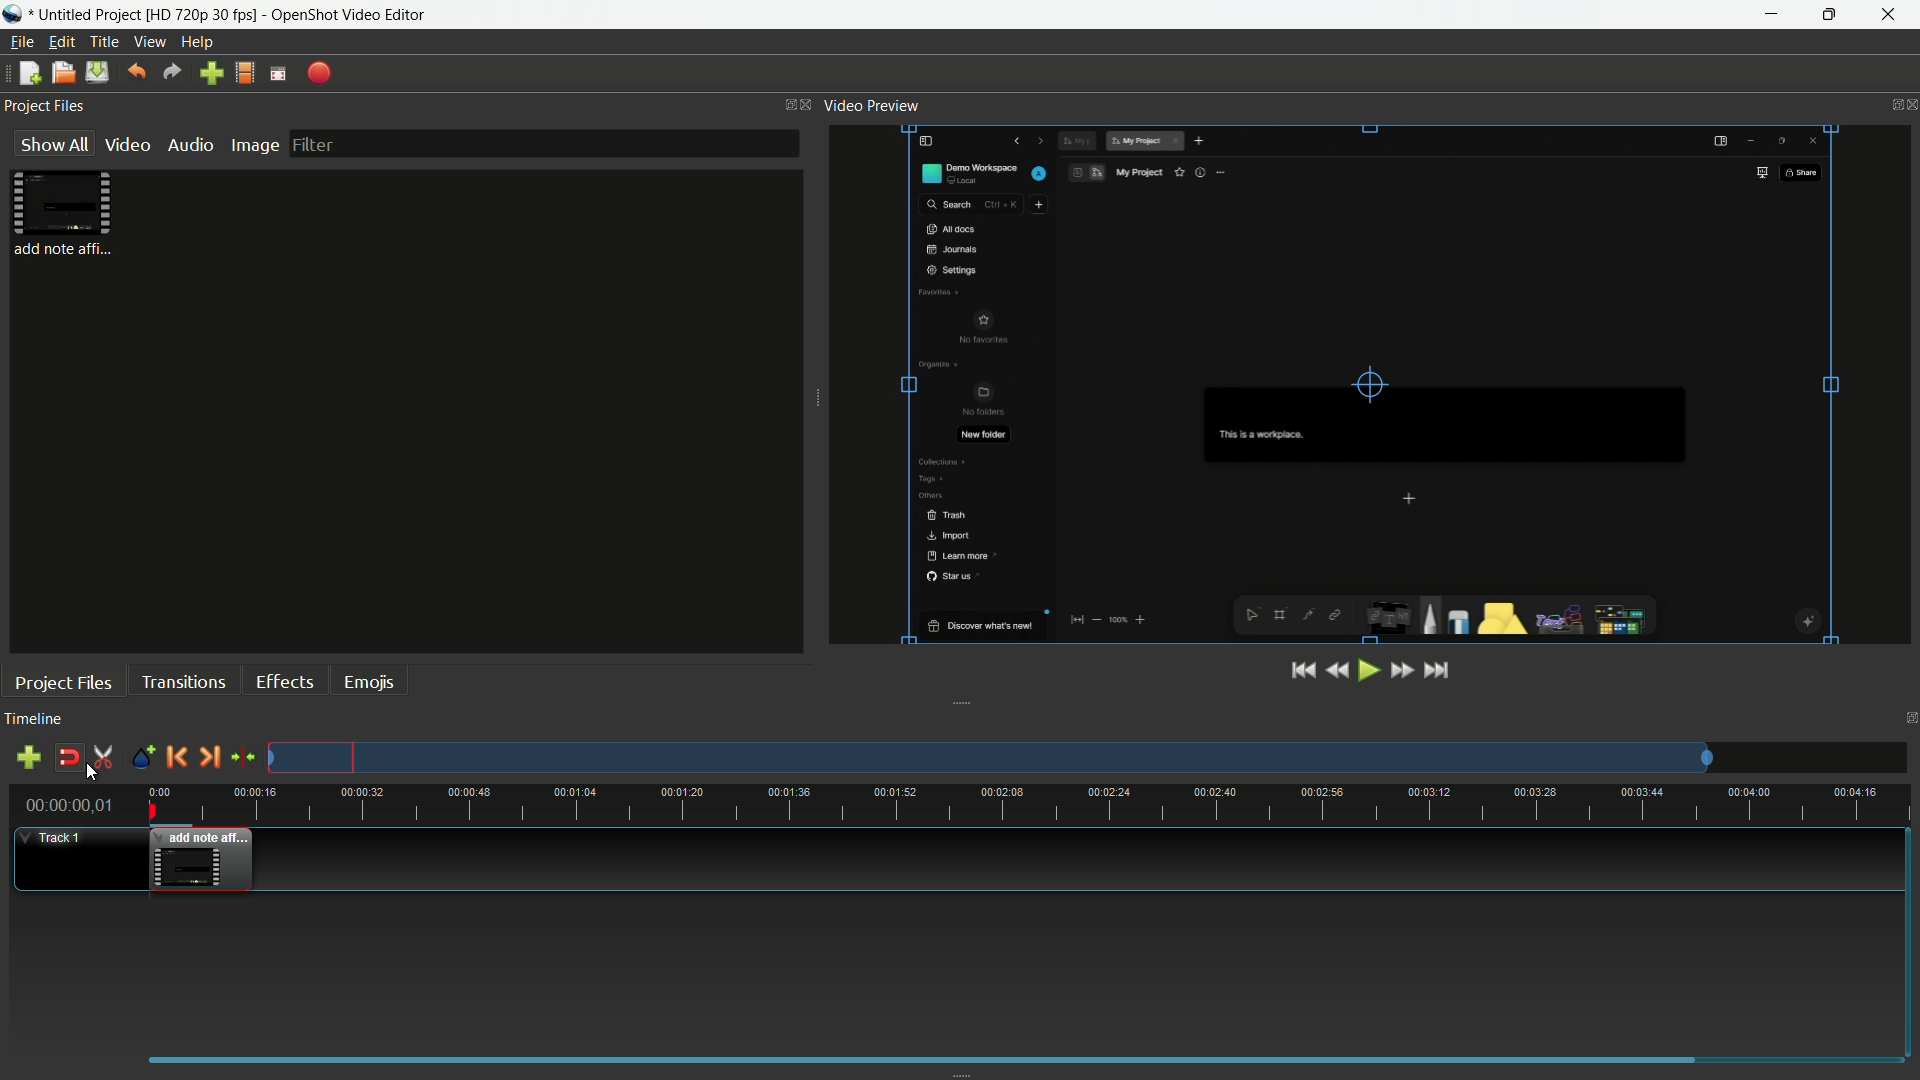 The height and width of the screenshot is (1080, 1920). What do you see at coordinates (1894, 15) in the screenshot?
I see `close app` at bounding box center [1894, 15].